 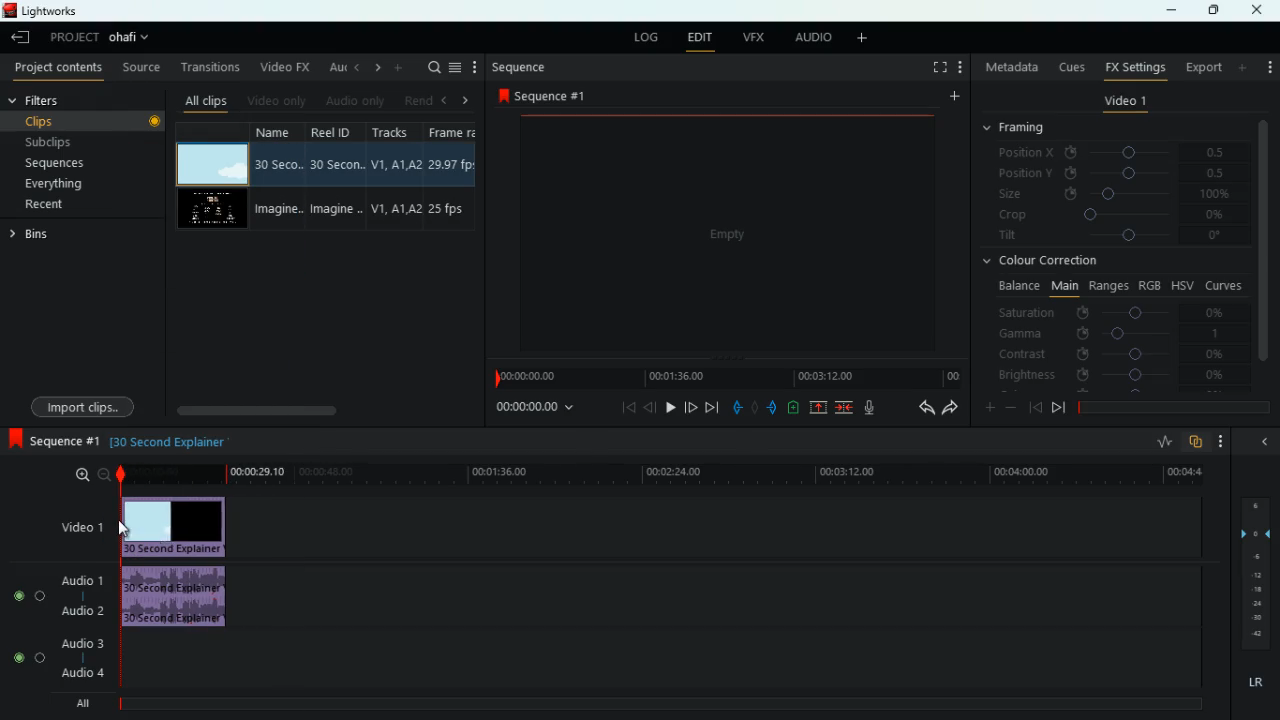 What do you see at coordinates (651, 704) in the screenshot?
I see `timeline` at bounding box center [651, 704].